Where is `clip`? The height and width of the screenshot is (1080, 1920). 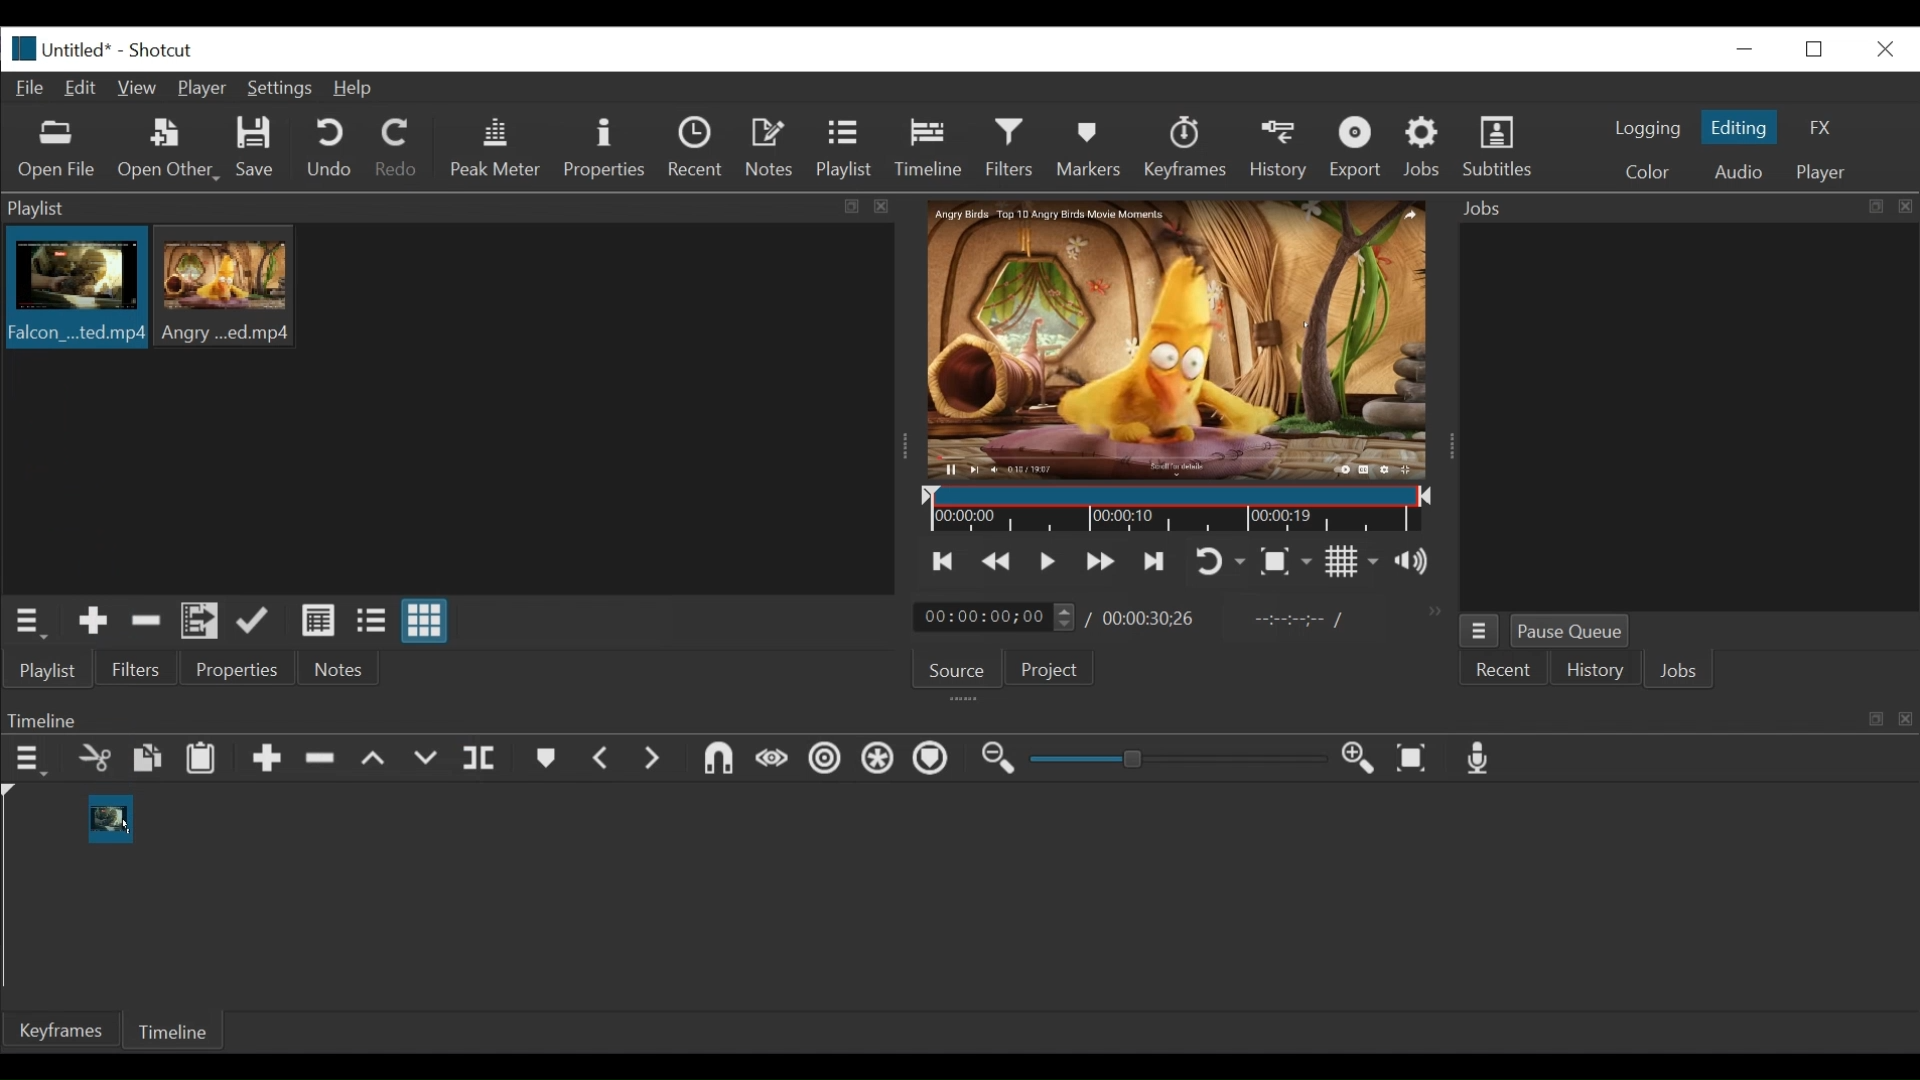 clip is located at coordinates (73, 290).